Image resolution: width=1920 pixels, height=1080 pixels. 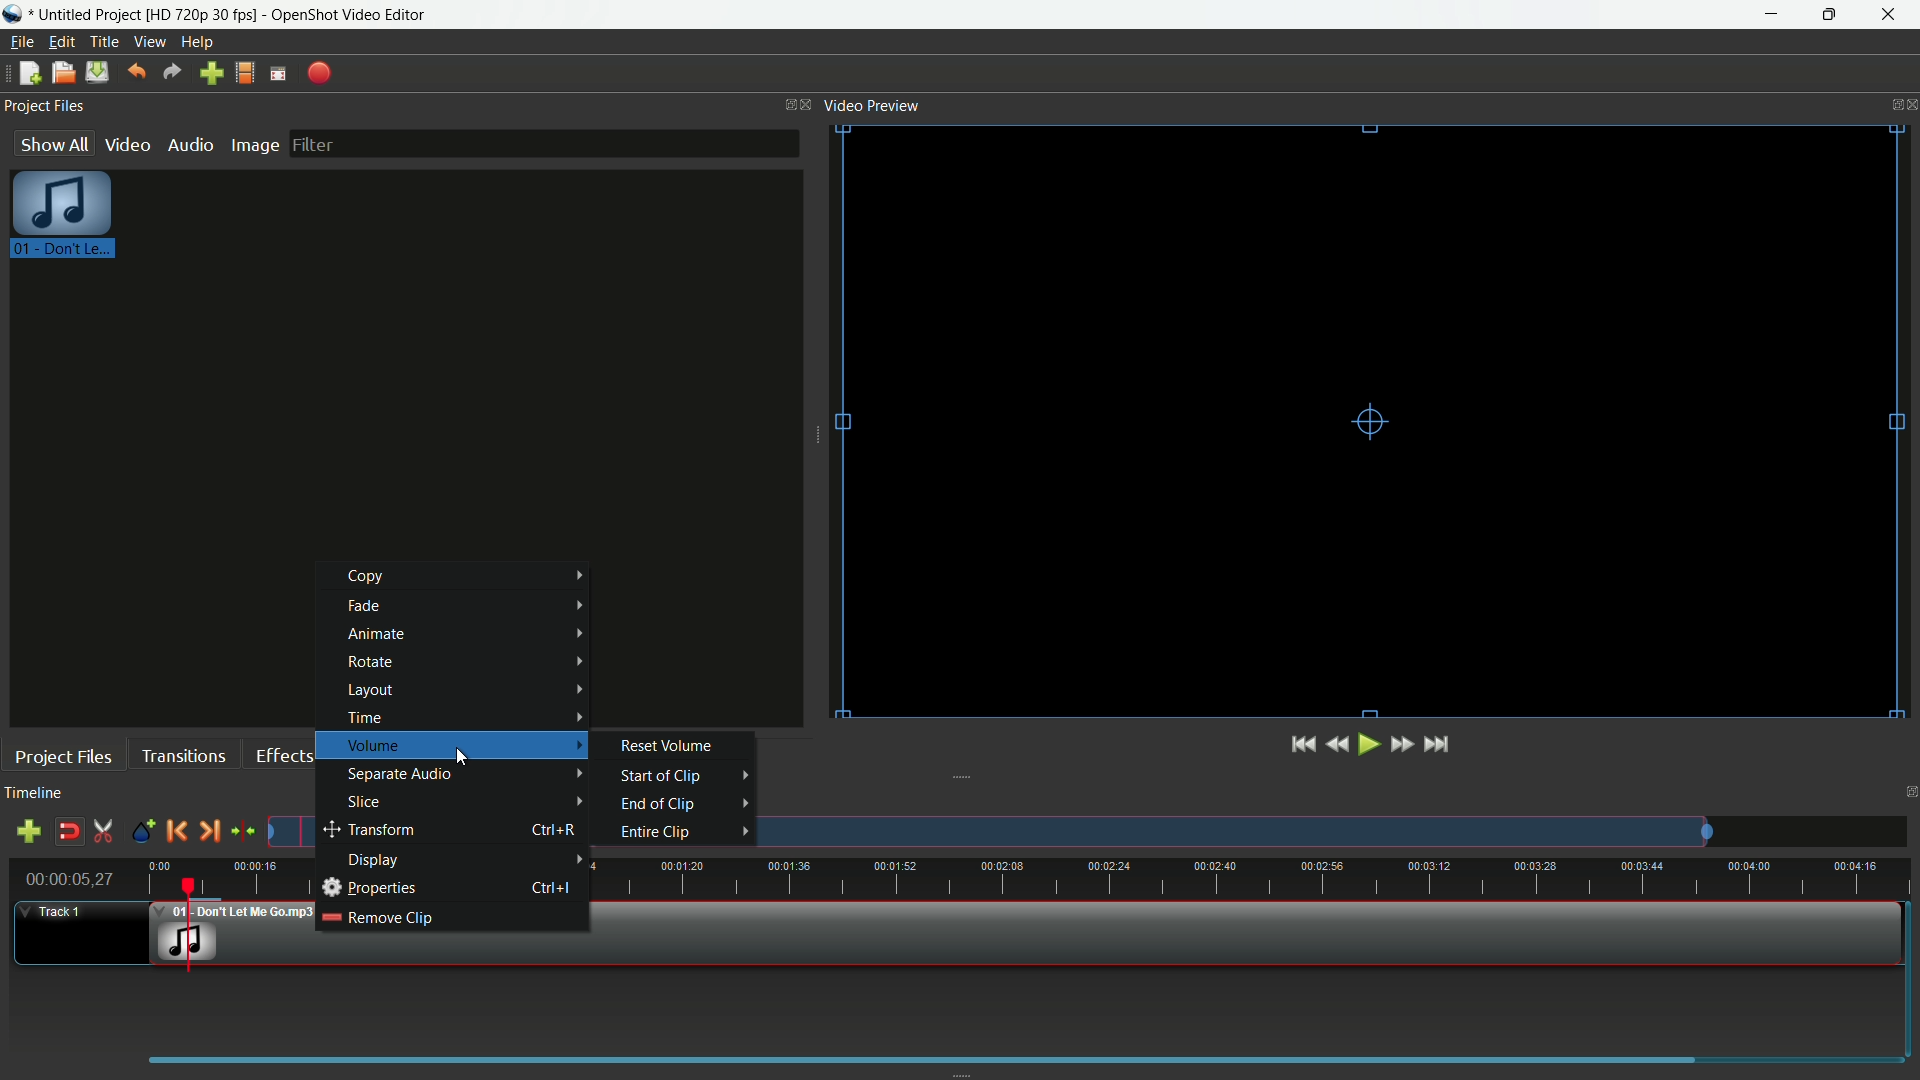 I want to click on video preview, so click(x=872, y=106).